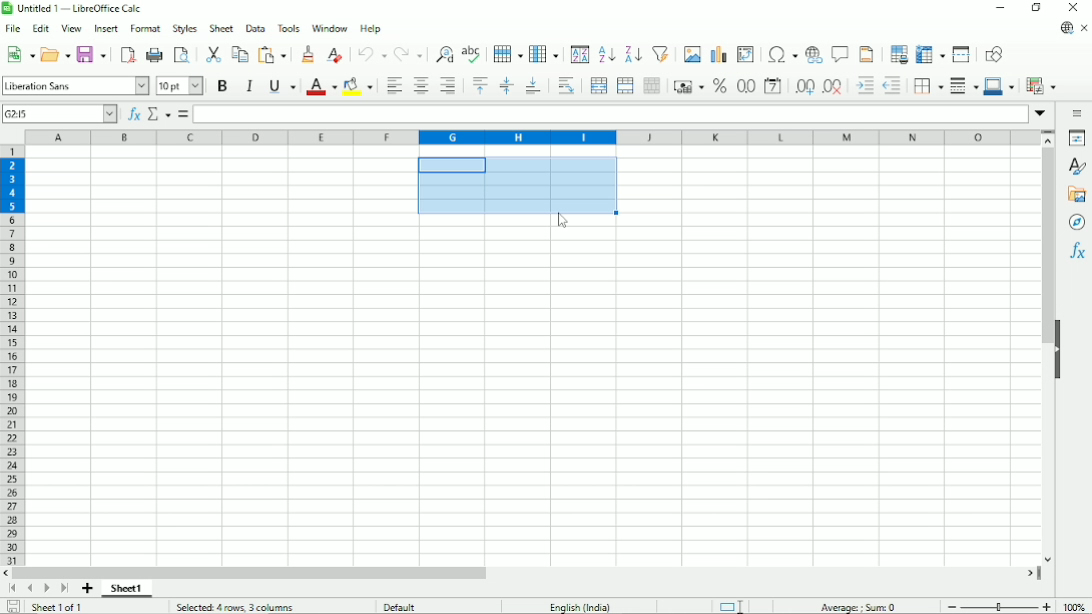 This screenshot has width=1092, height=614. What do you see at coordinates (19, 56) in the screenshot?
I see `New` at bounding box center [19, 56].